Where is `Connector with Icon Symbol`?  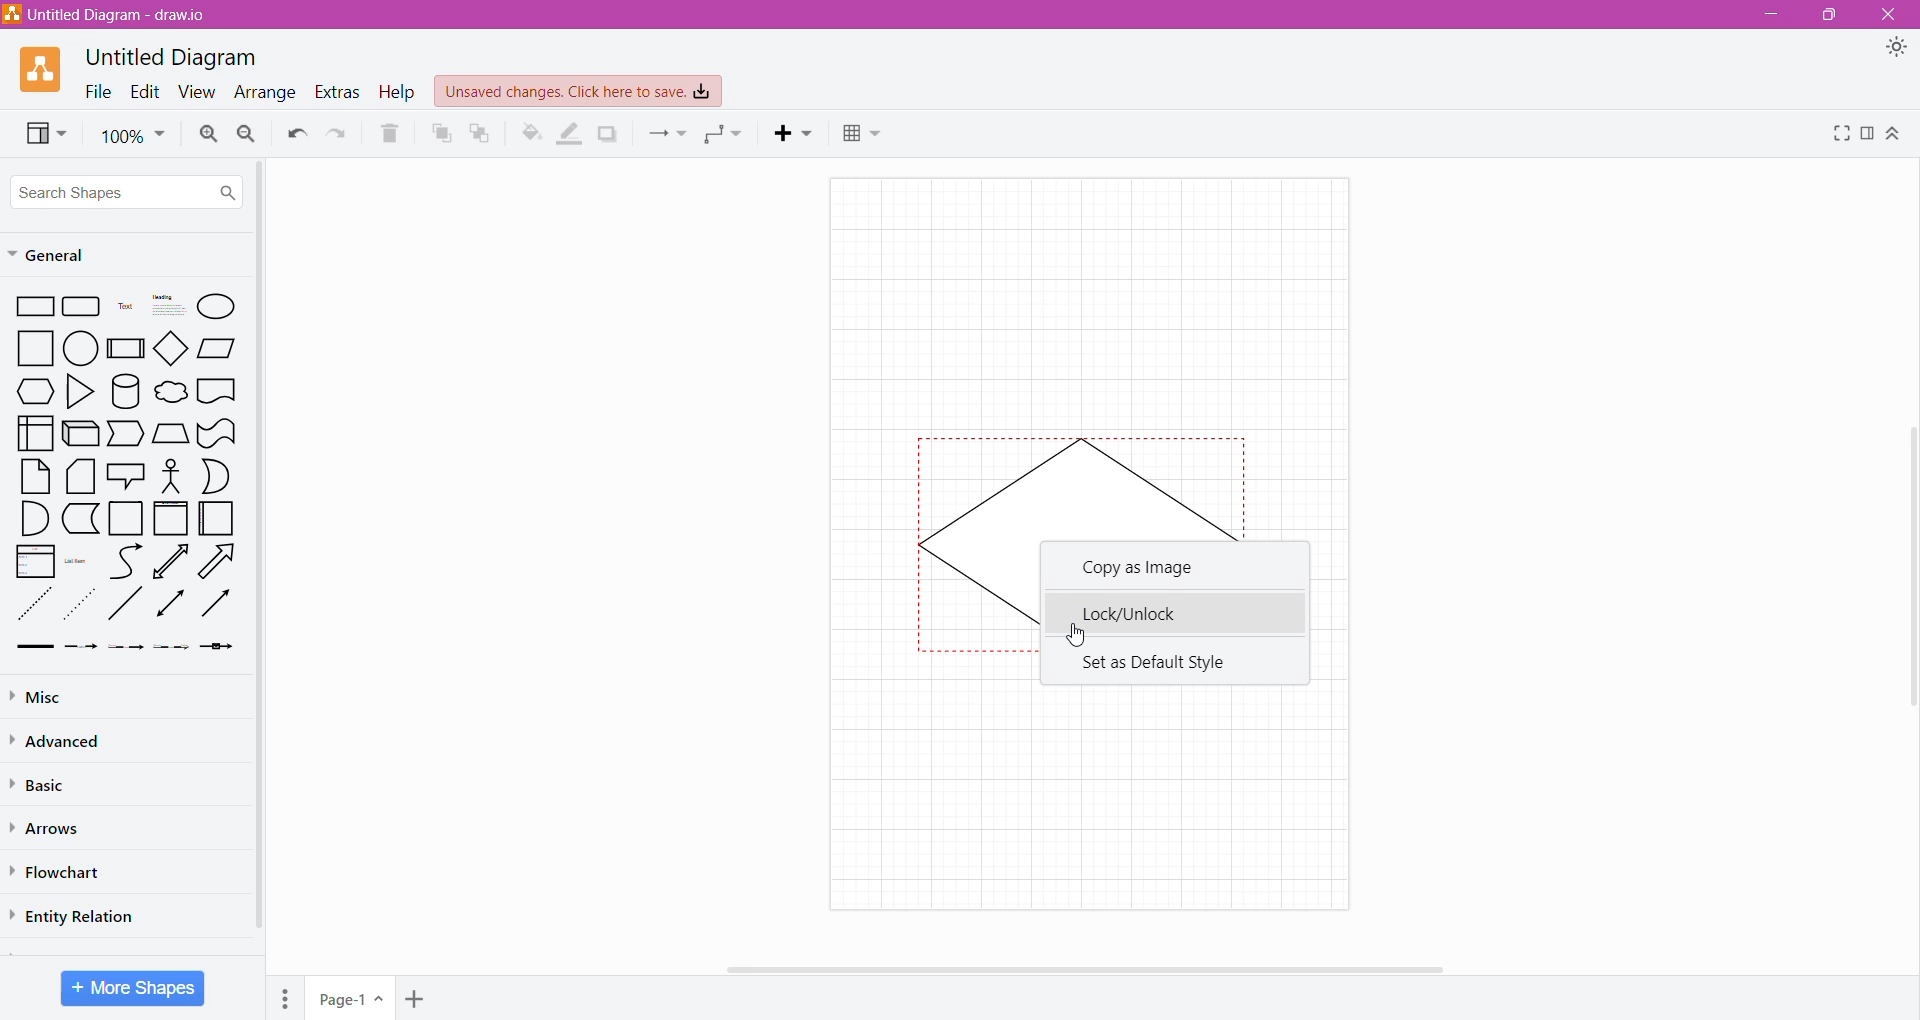
Connector with Icon Symbol is located at coordinates (222, 648).